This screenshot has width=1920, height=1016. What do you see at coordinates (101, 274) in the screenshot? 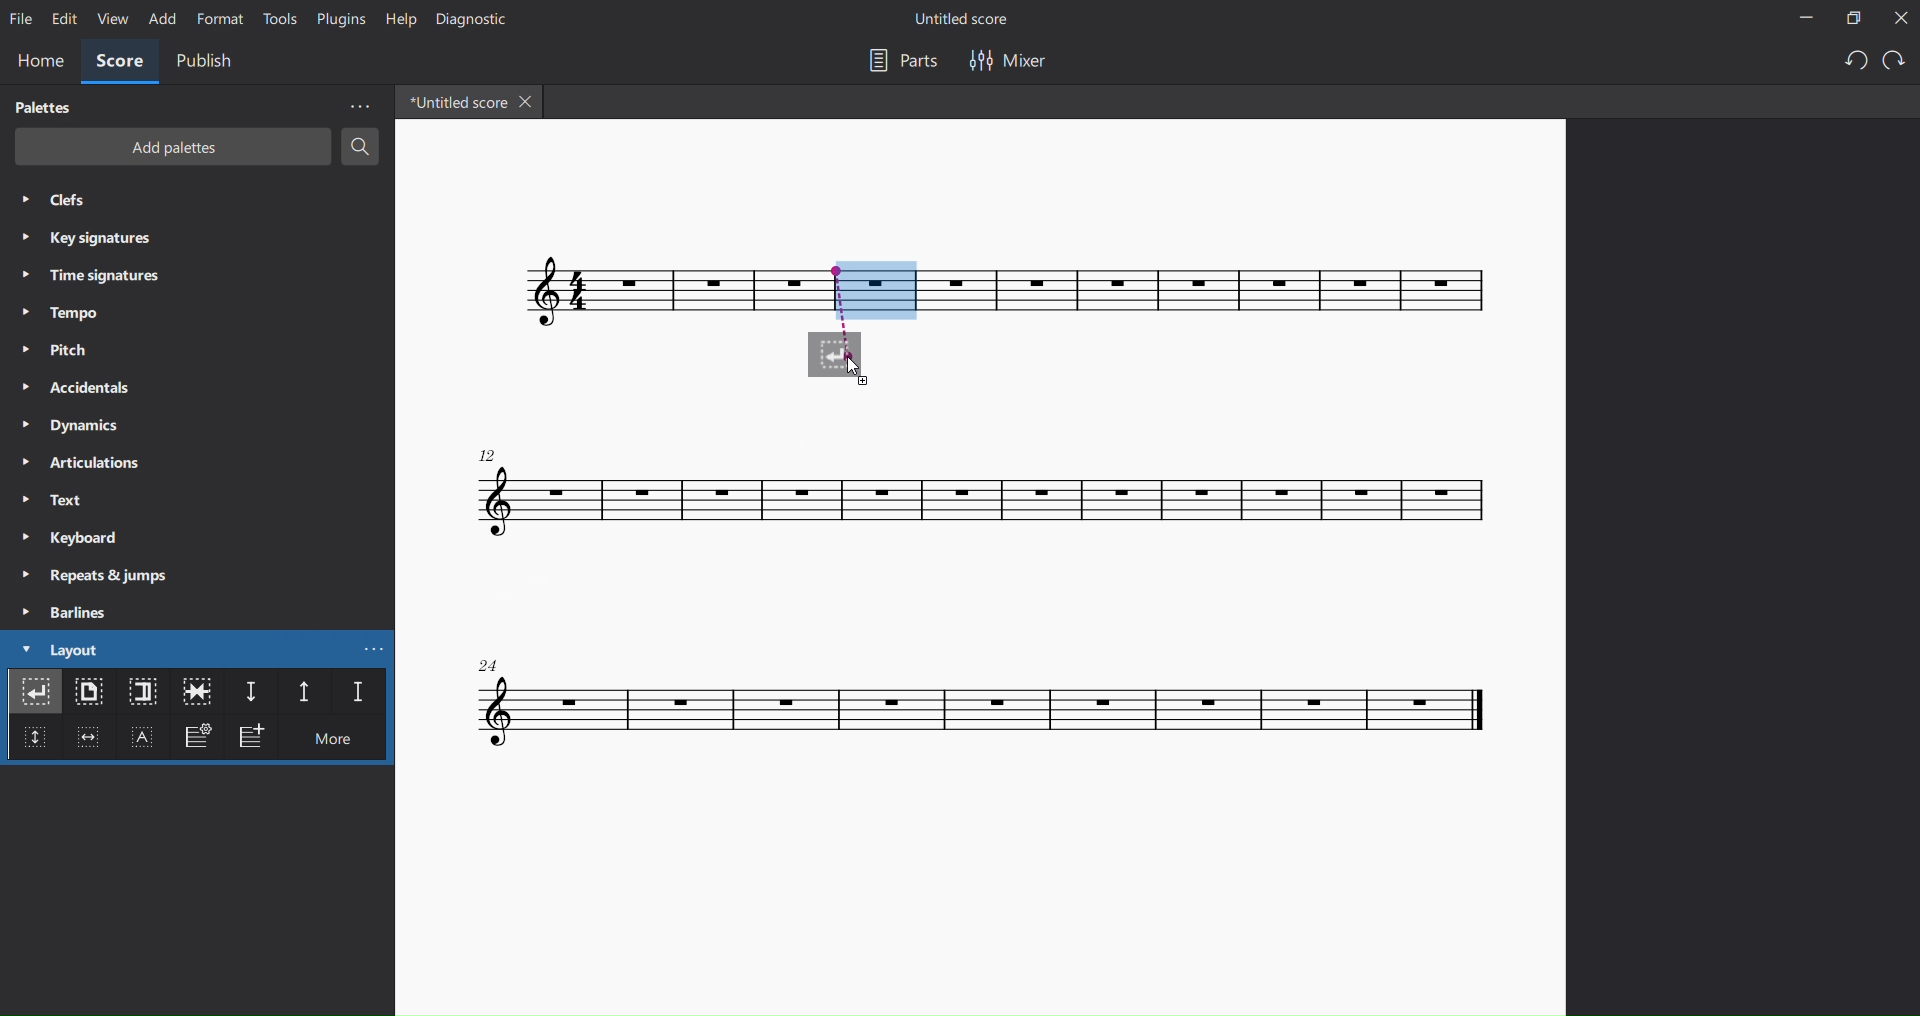
I see `time signatures` at bounding box center [101, 274].